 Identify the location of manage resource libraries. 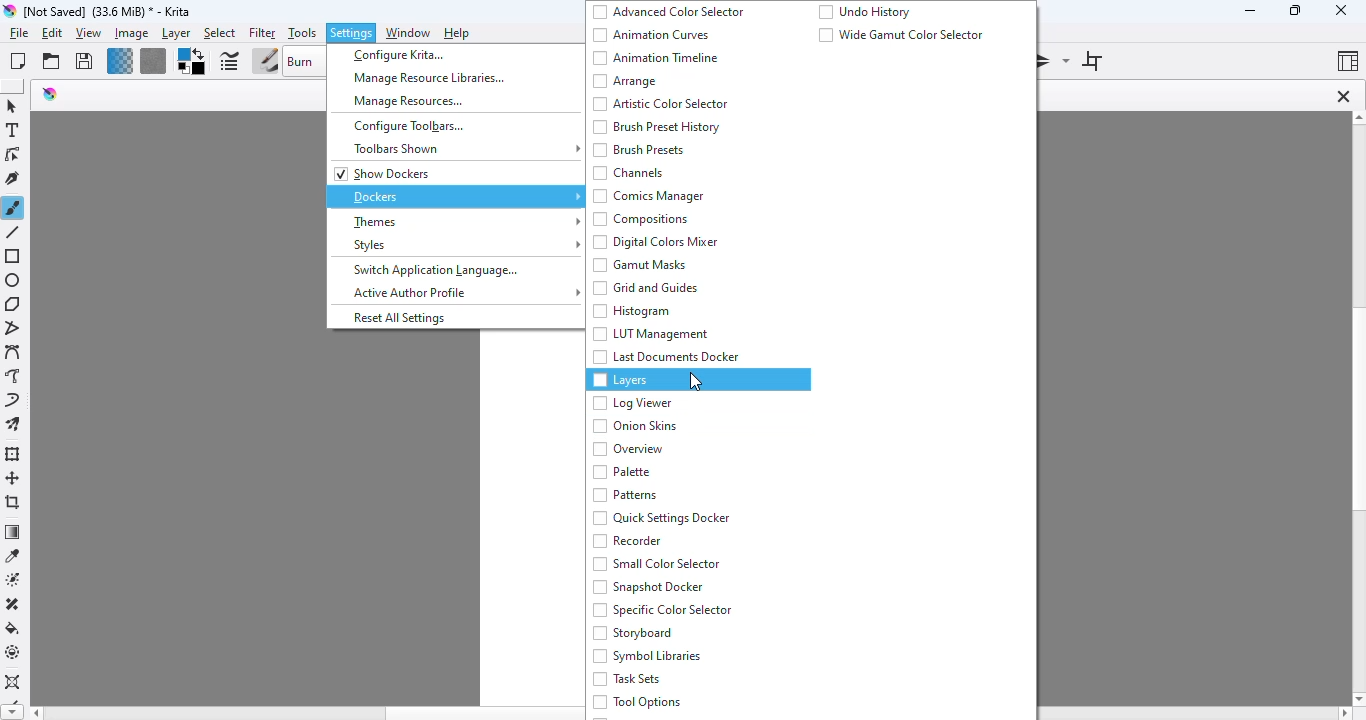
(430, 77).